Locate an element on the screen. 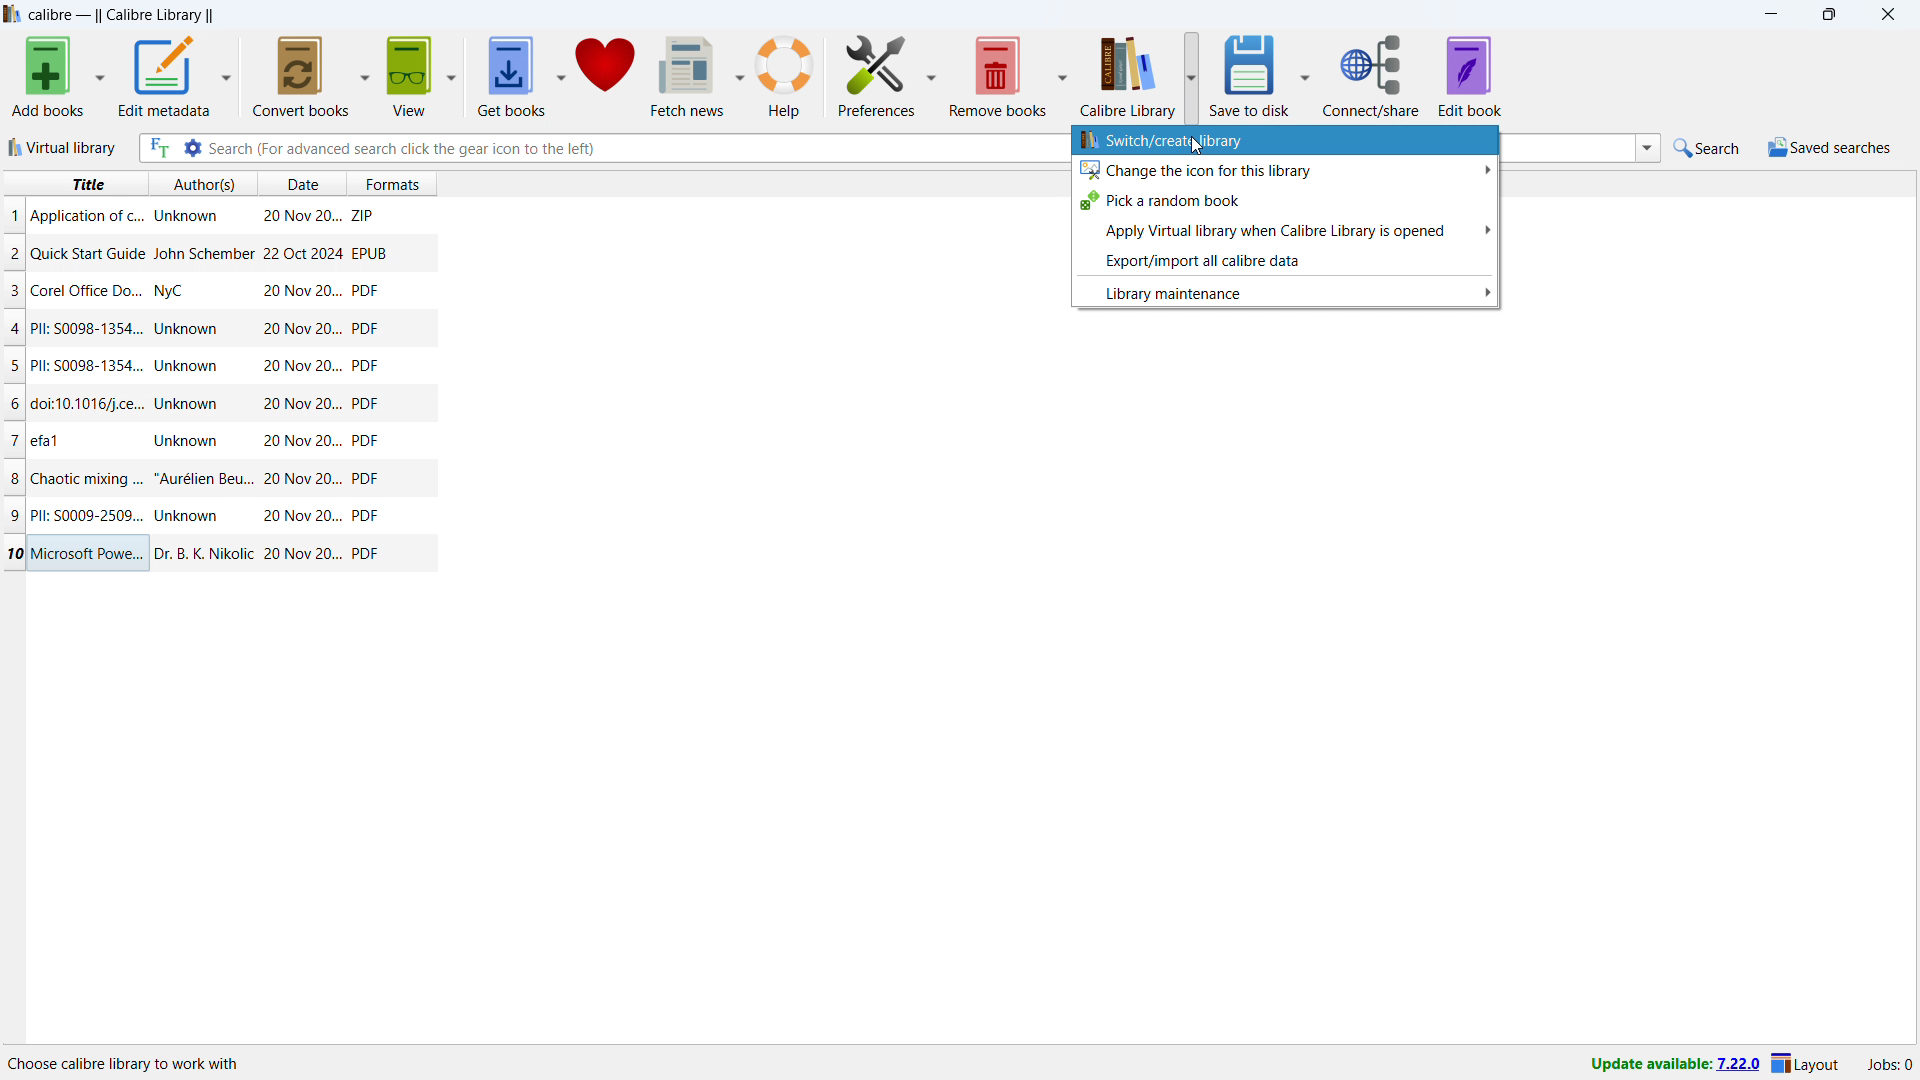  edit metadata options is located at coordinates (225, 77).